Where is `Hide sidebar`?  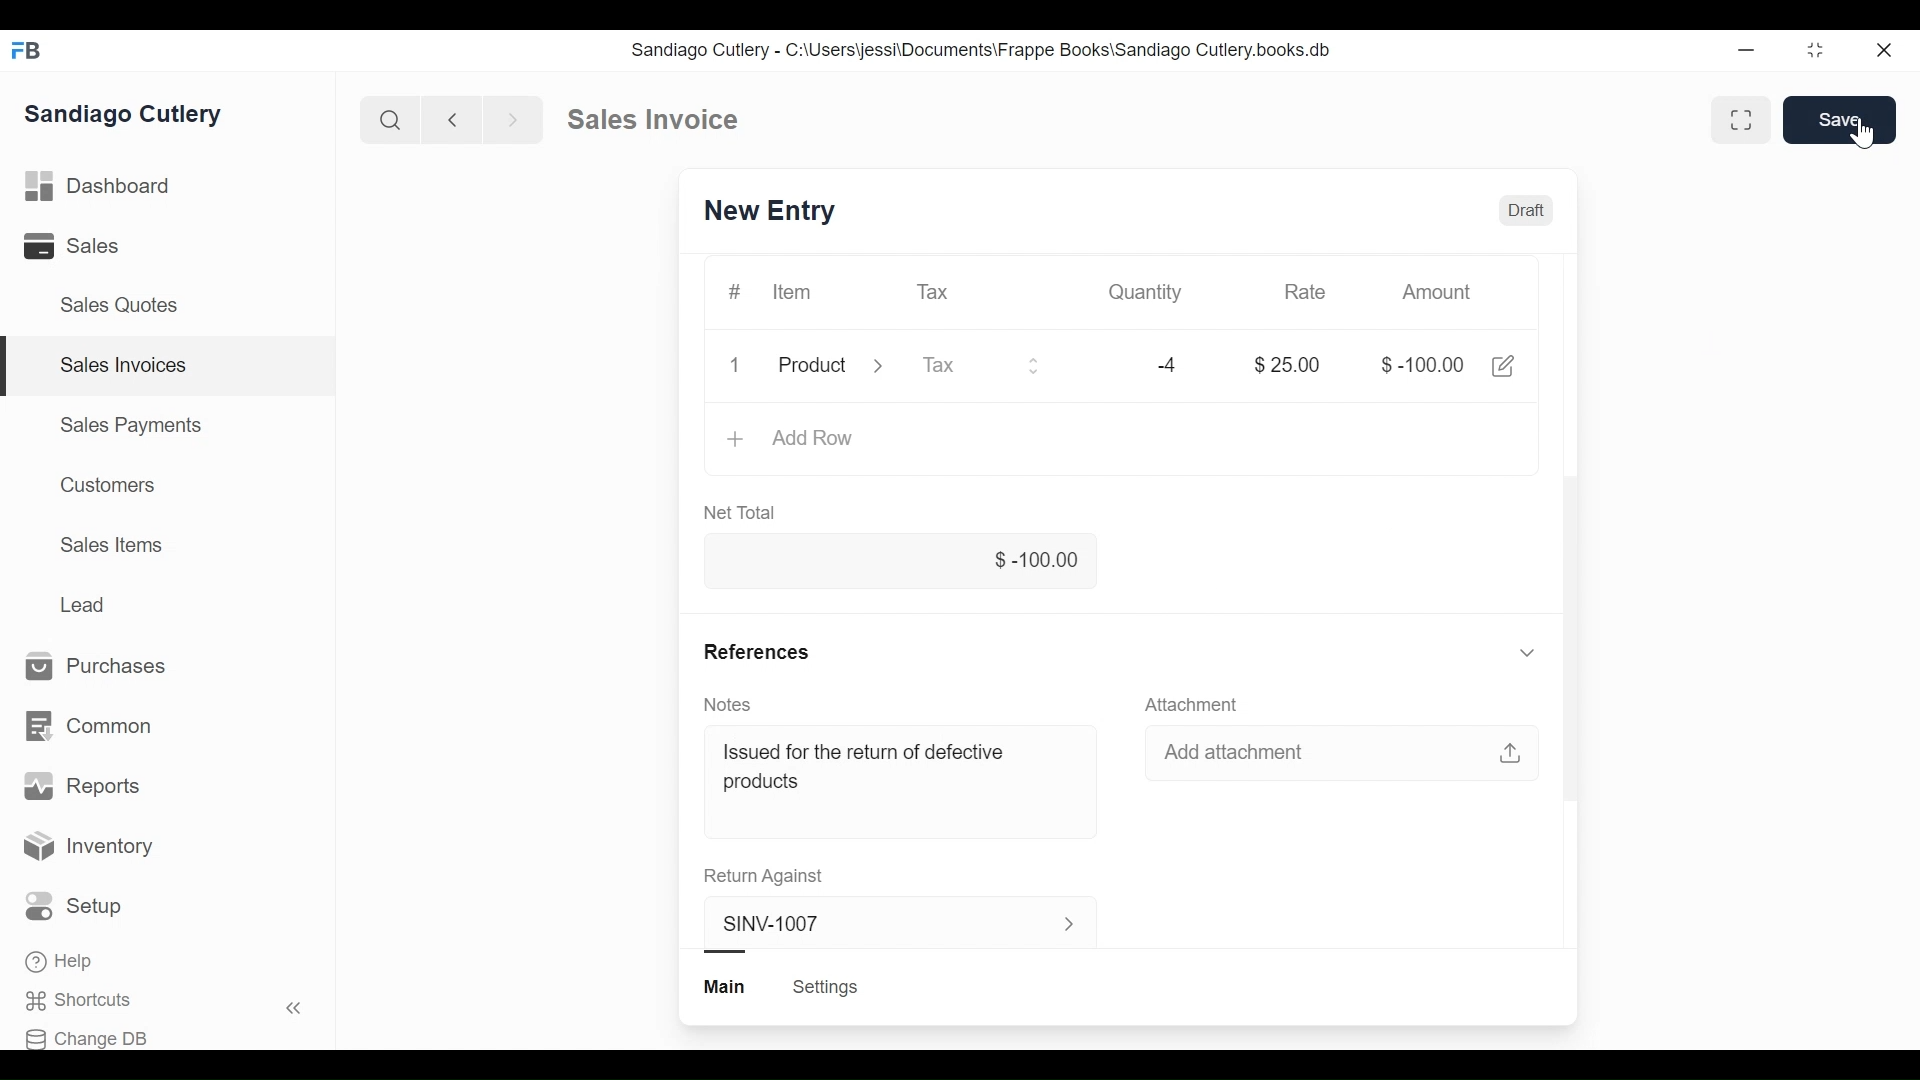
Hide sidebar is located at coordinates (295, 1008).